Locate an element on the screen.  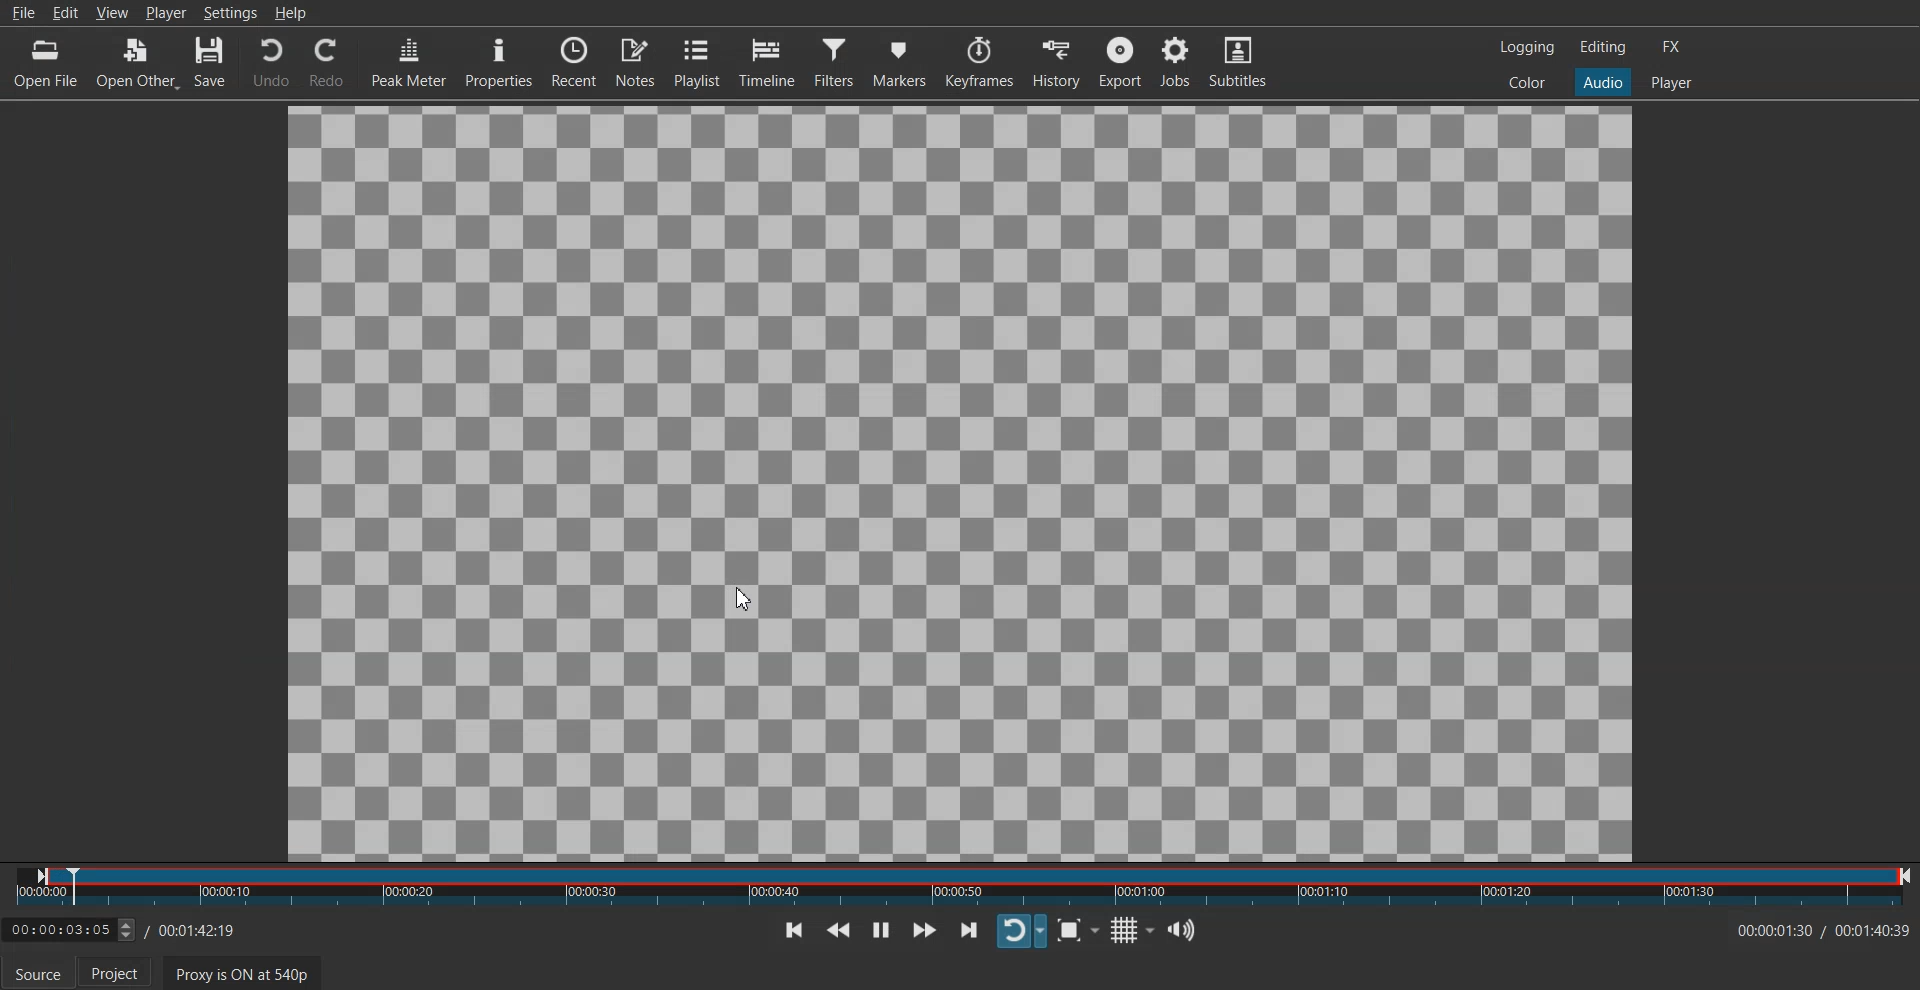
Player is located at coordinates (165, 13).